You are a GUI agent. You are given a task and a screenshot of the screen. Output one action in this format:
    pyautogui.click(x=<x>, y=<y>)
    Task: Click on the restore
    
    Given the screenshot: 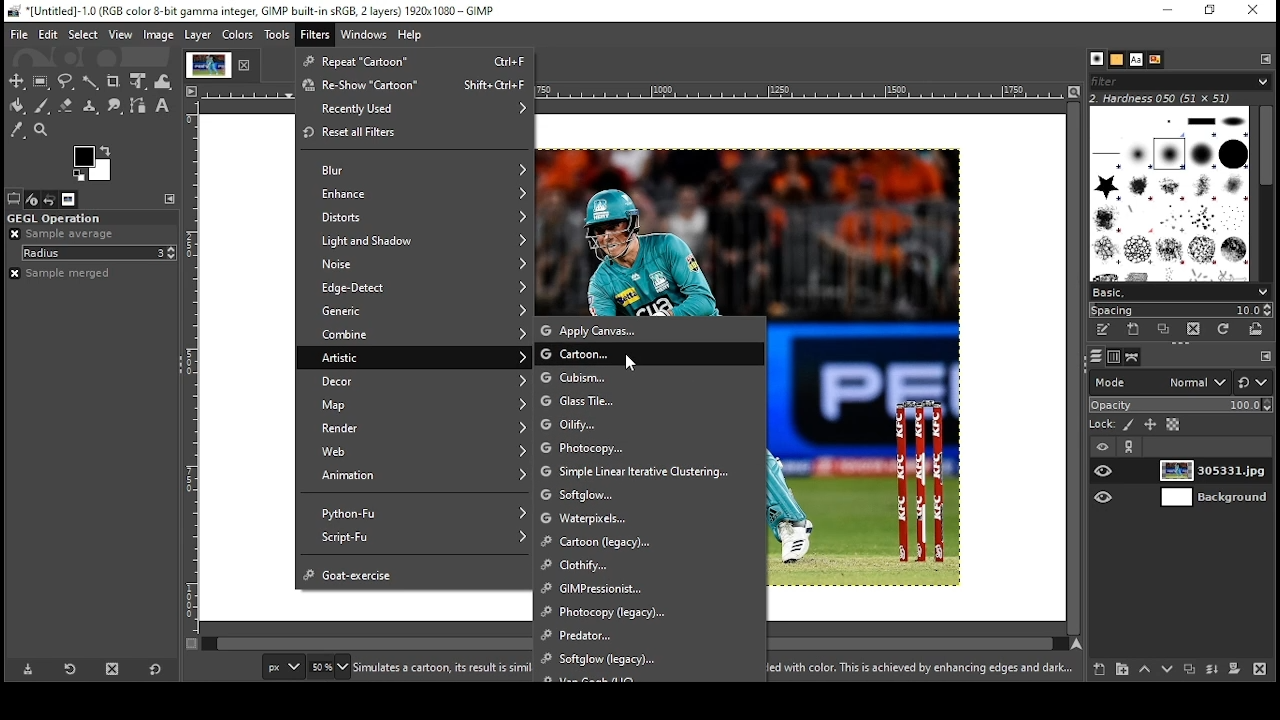 What is the action you would take?
    pyautogui.click(x=1208, y=11)
    